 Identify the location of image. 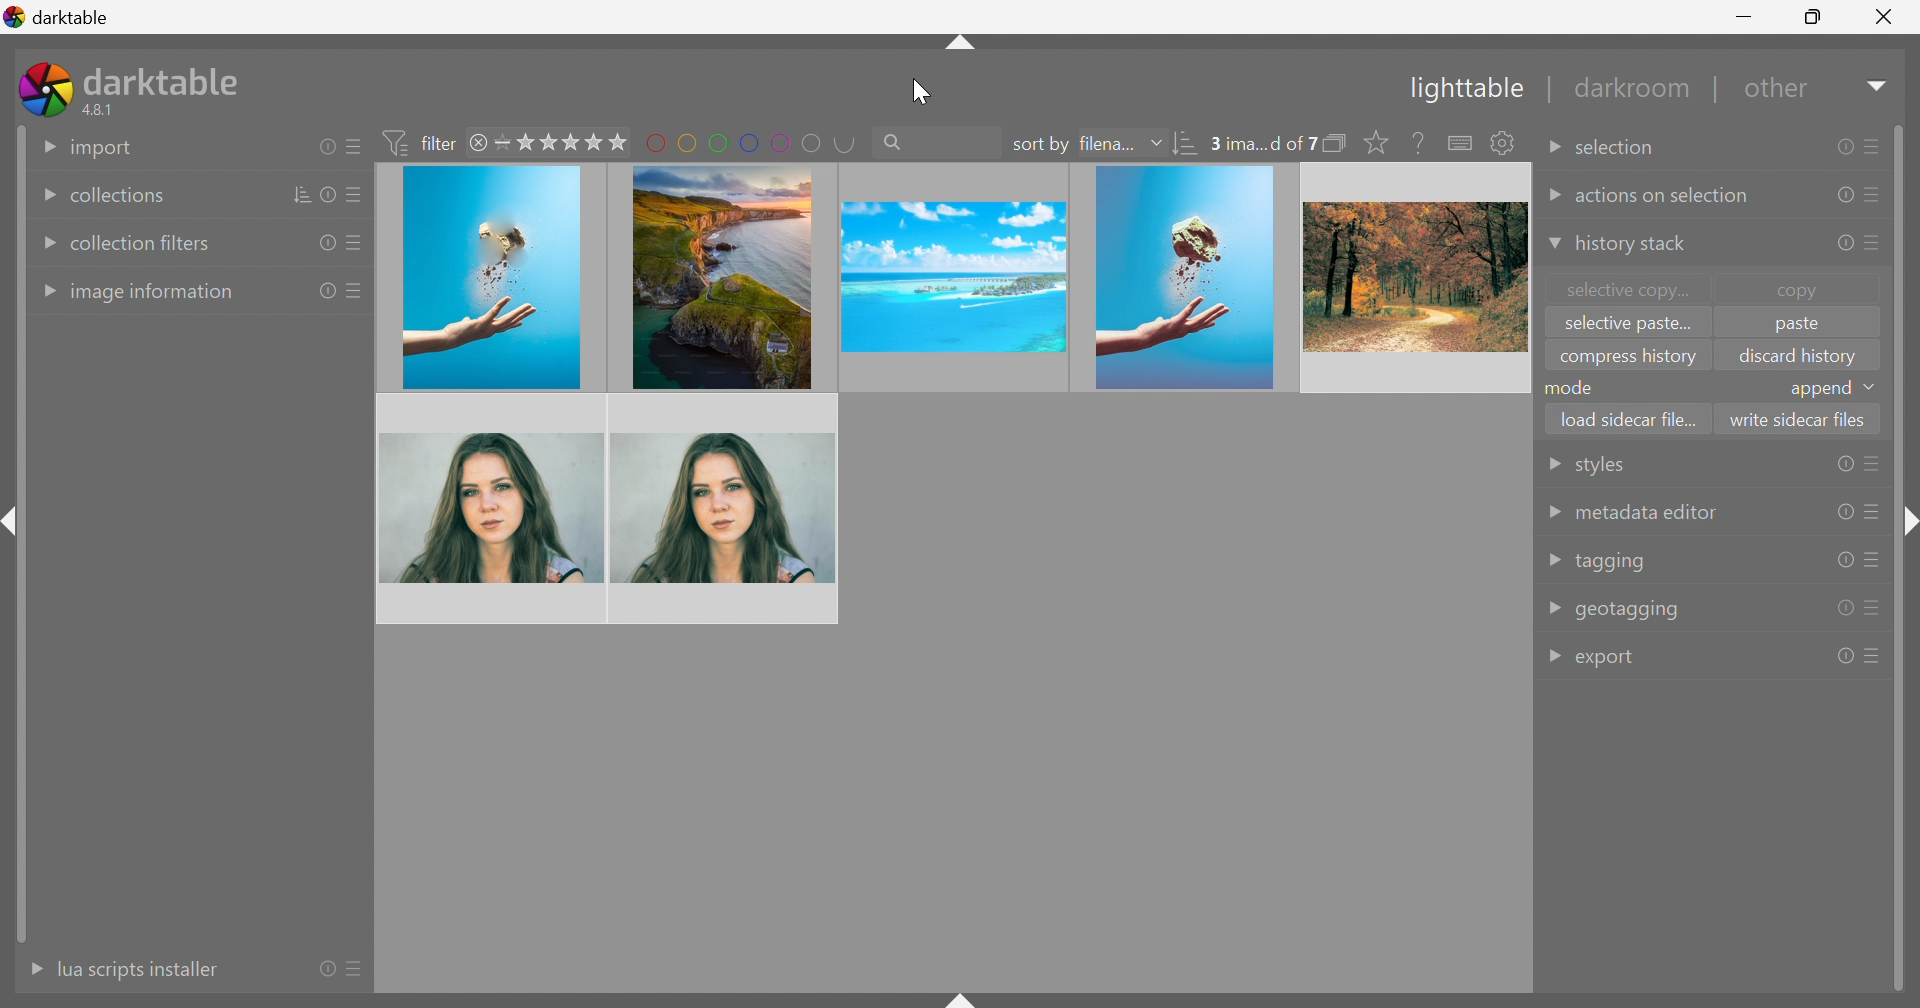
(493, 508).